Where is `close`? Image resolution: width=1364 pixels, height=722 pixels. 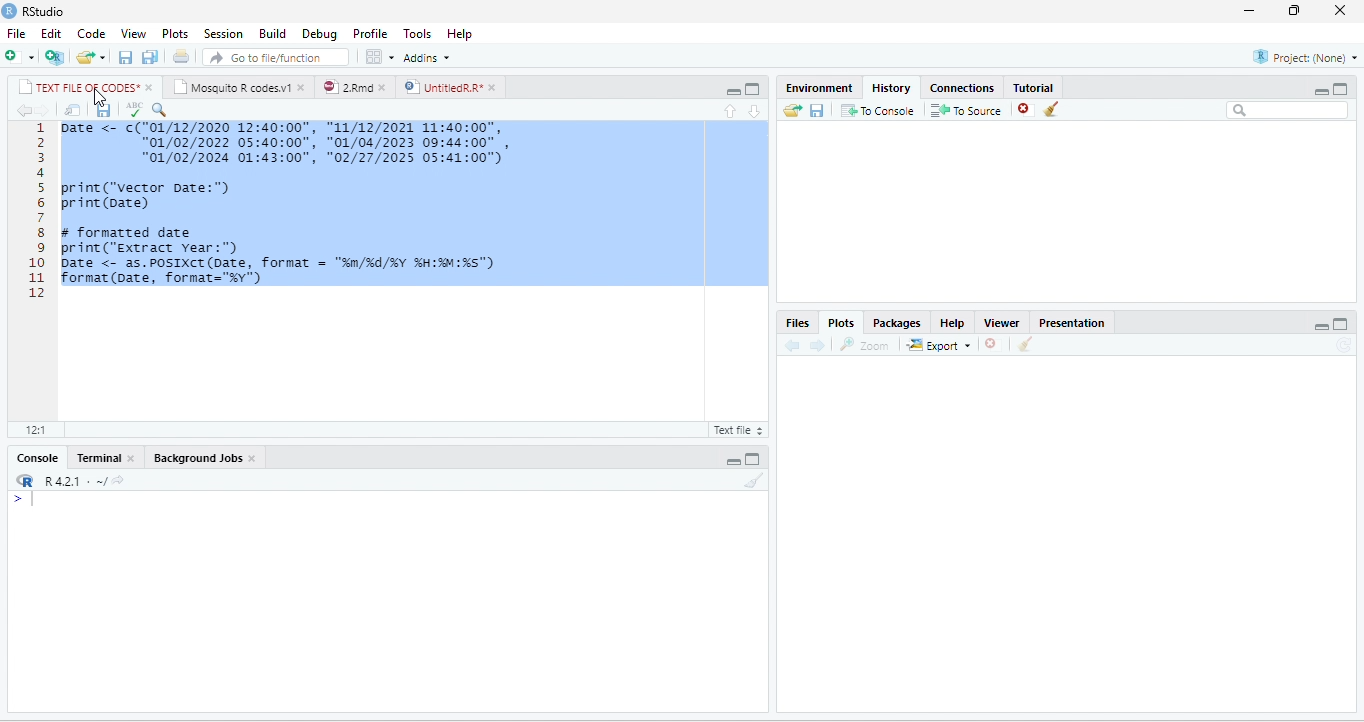
close is located at coordinates (494, 88).